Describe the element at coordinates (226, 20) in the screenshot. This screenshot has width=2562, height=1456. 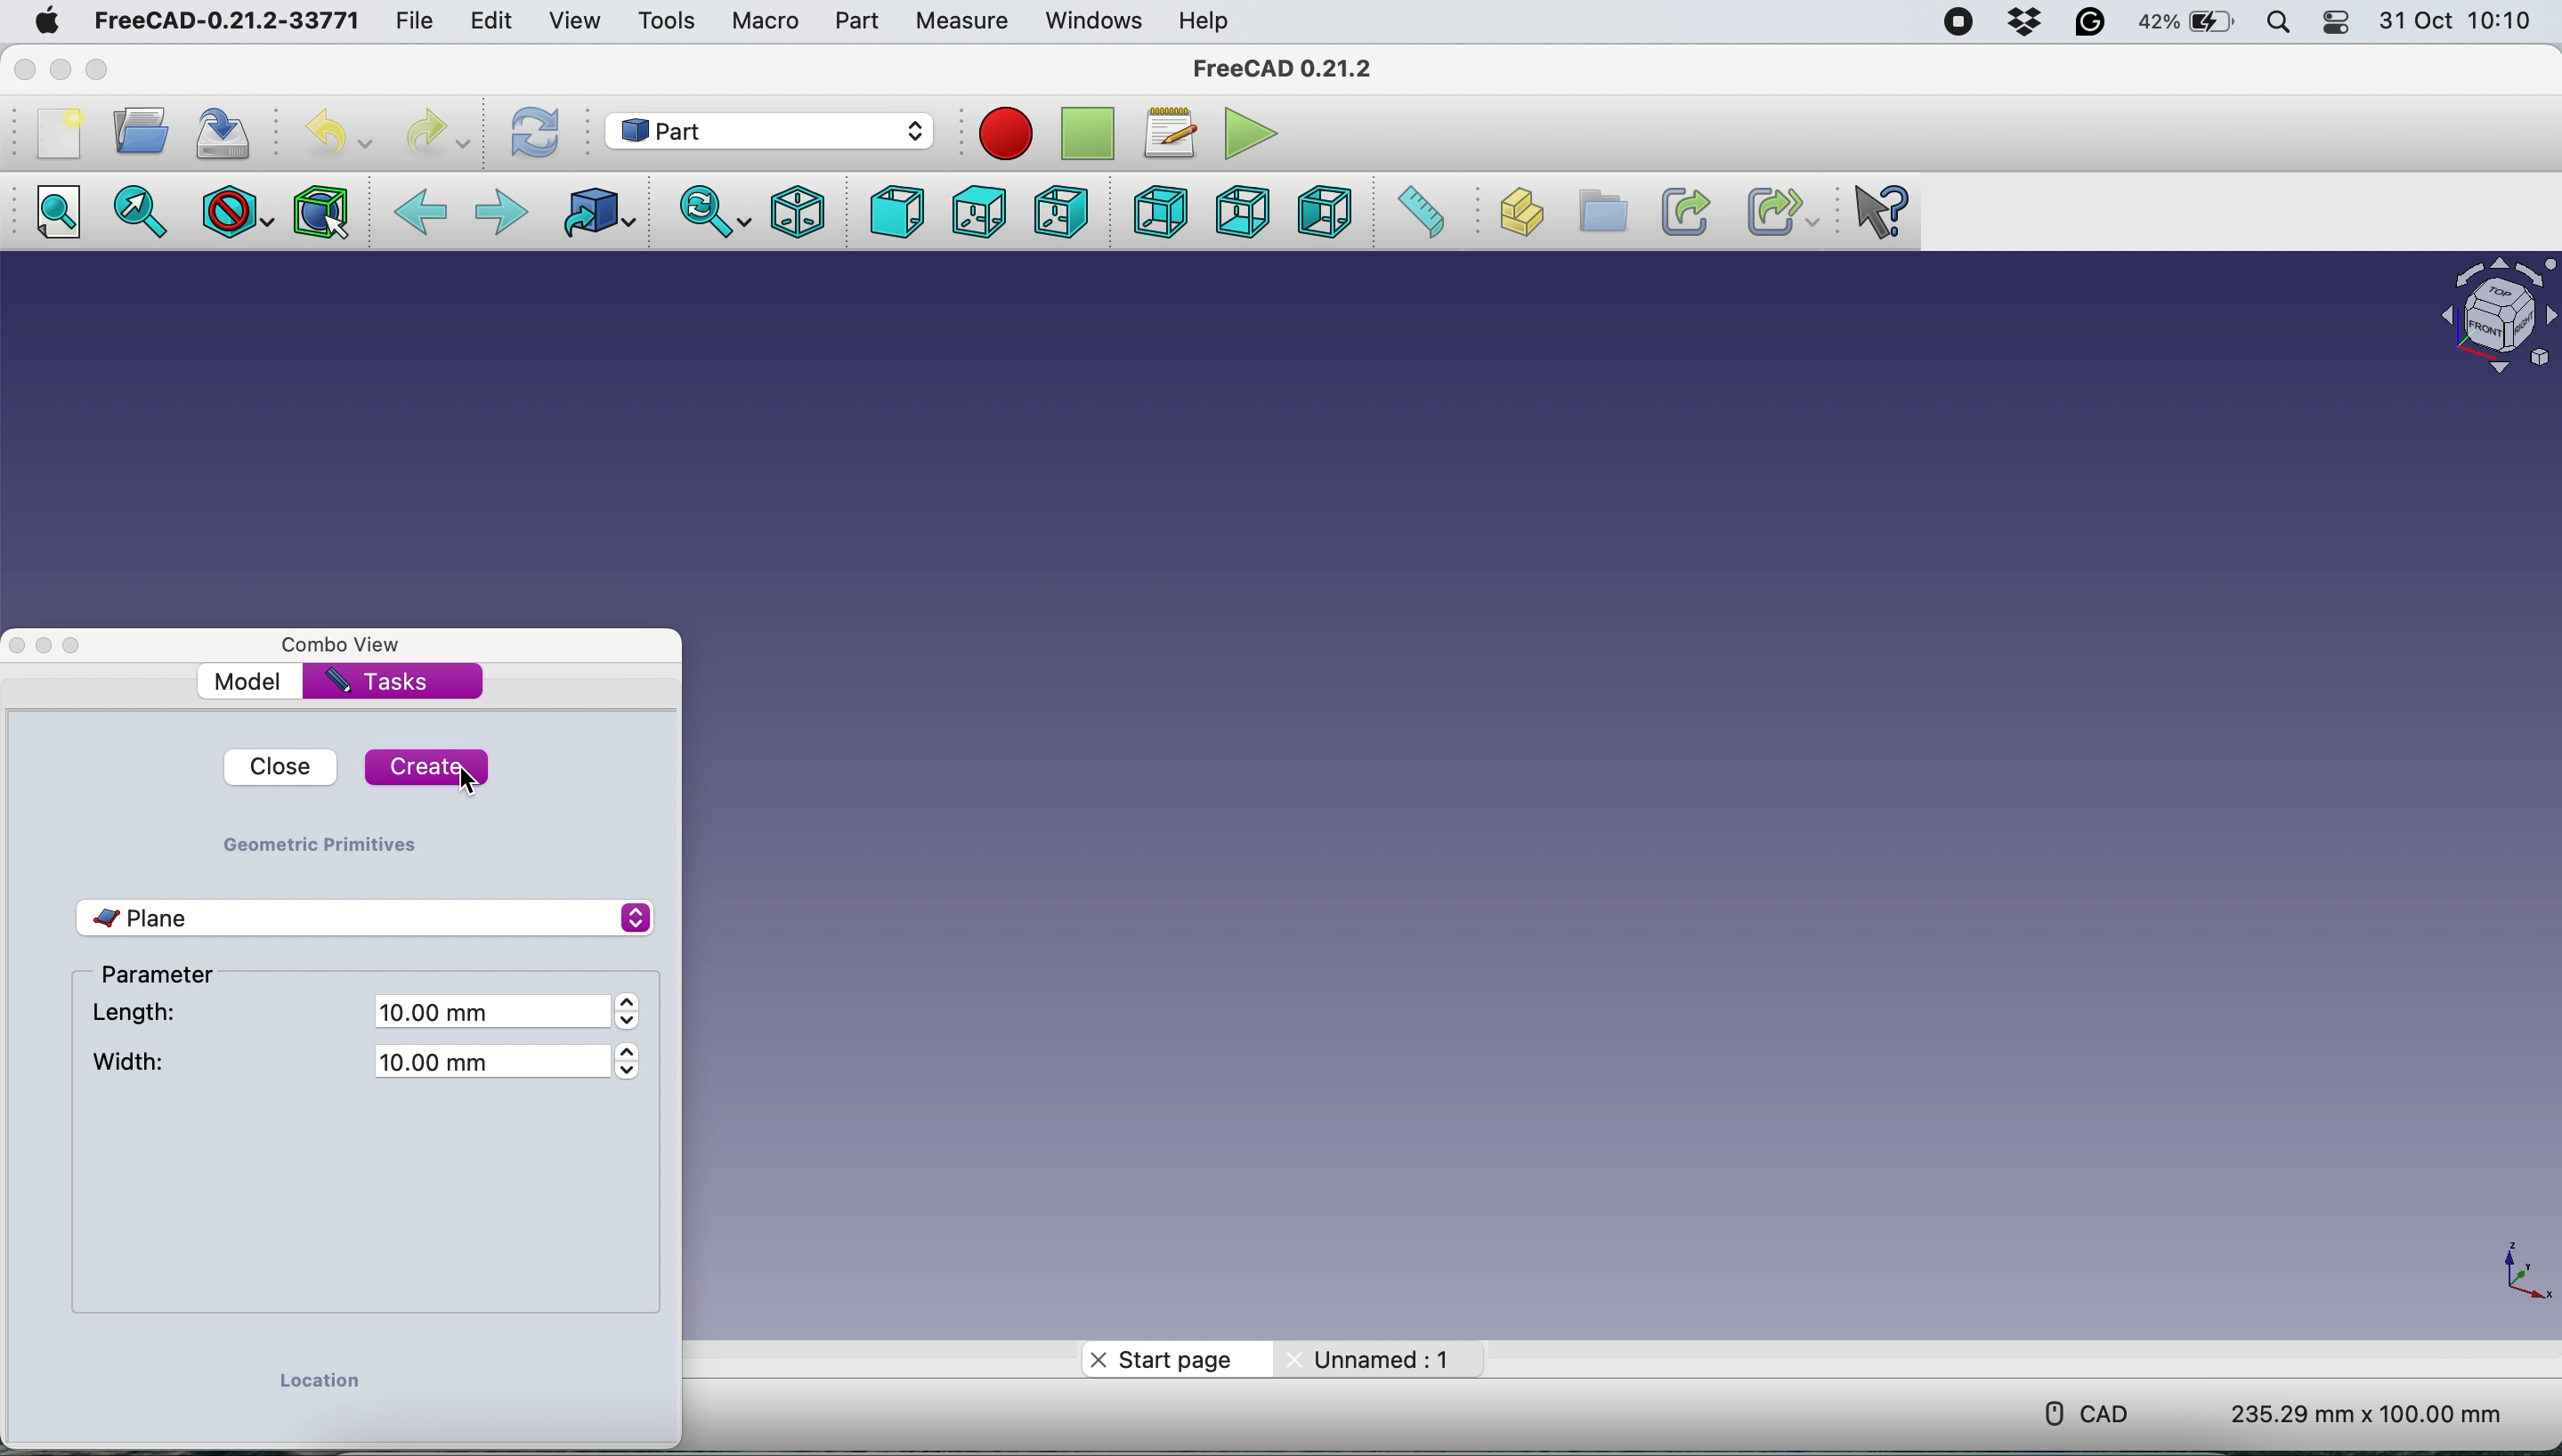
I see `FreeCAD-0.21.2-33771` at that location.